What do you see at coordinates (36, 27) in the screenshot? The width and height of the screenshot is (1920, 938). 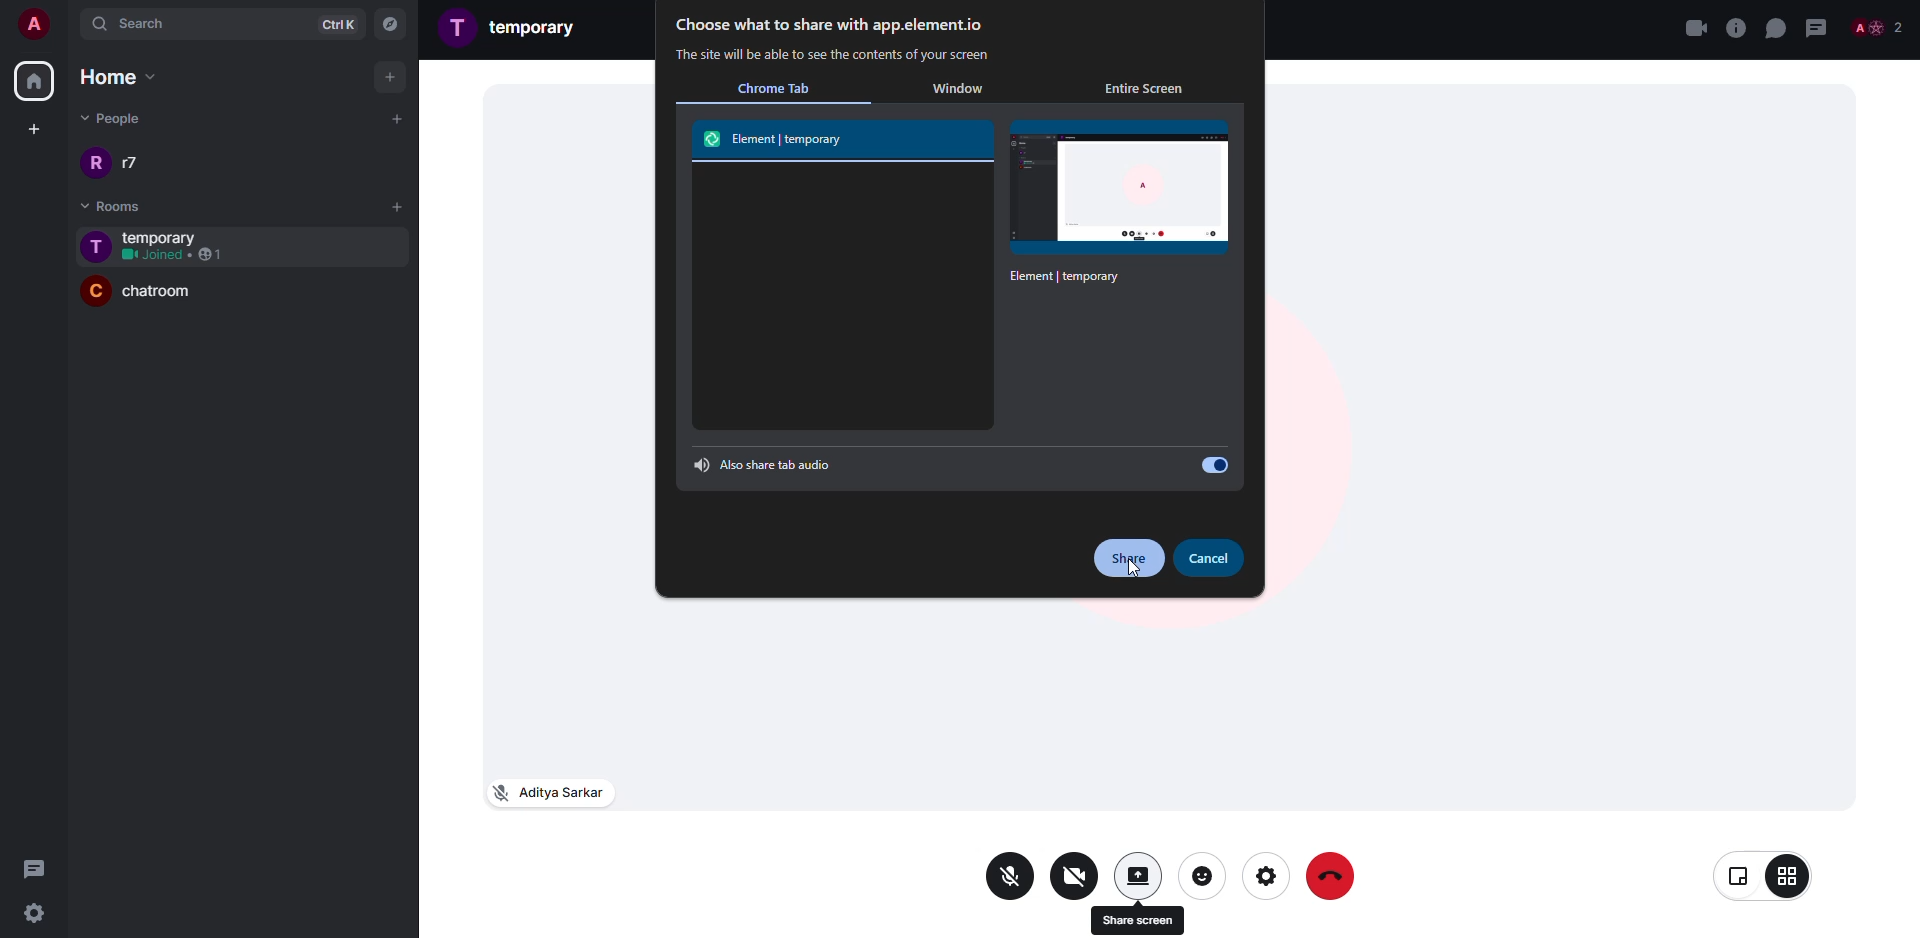 I see `account` at bounding box center [36, 27].